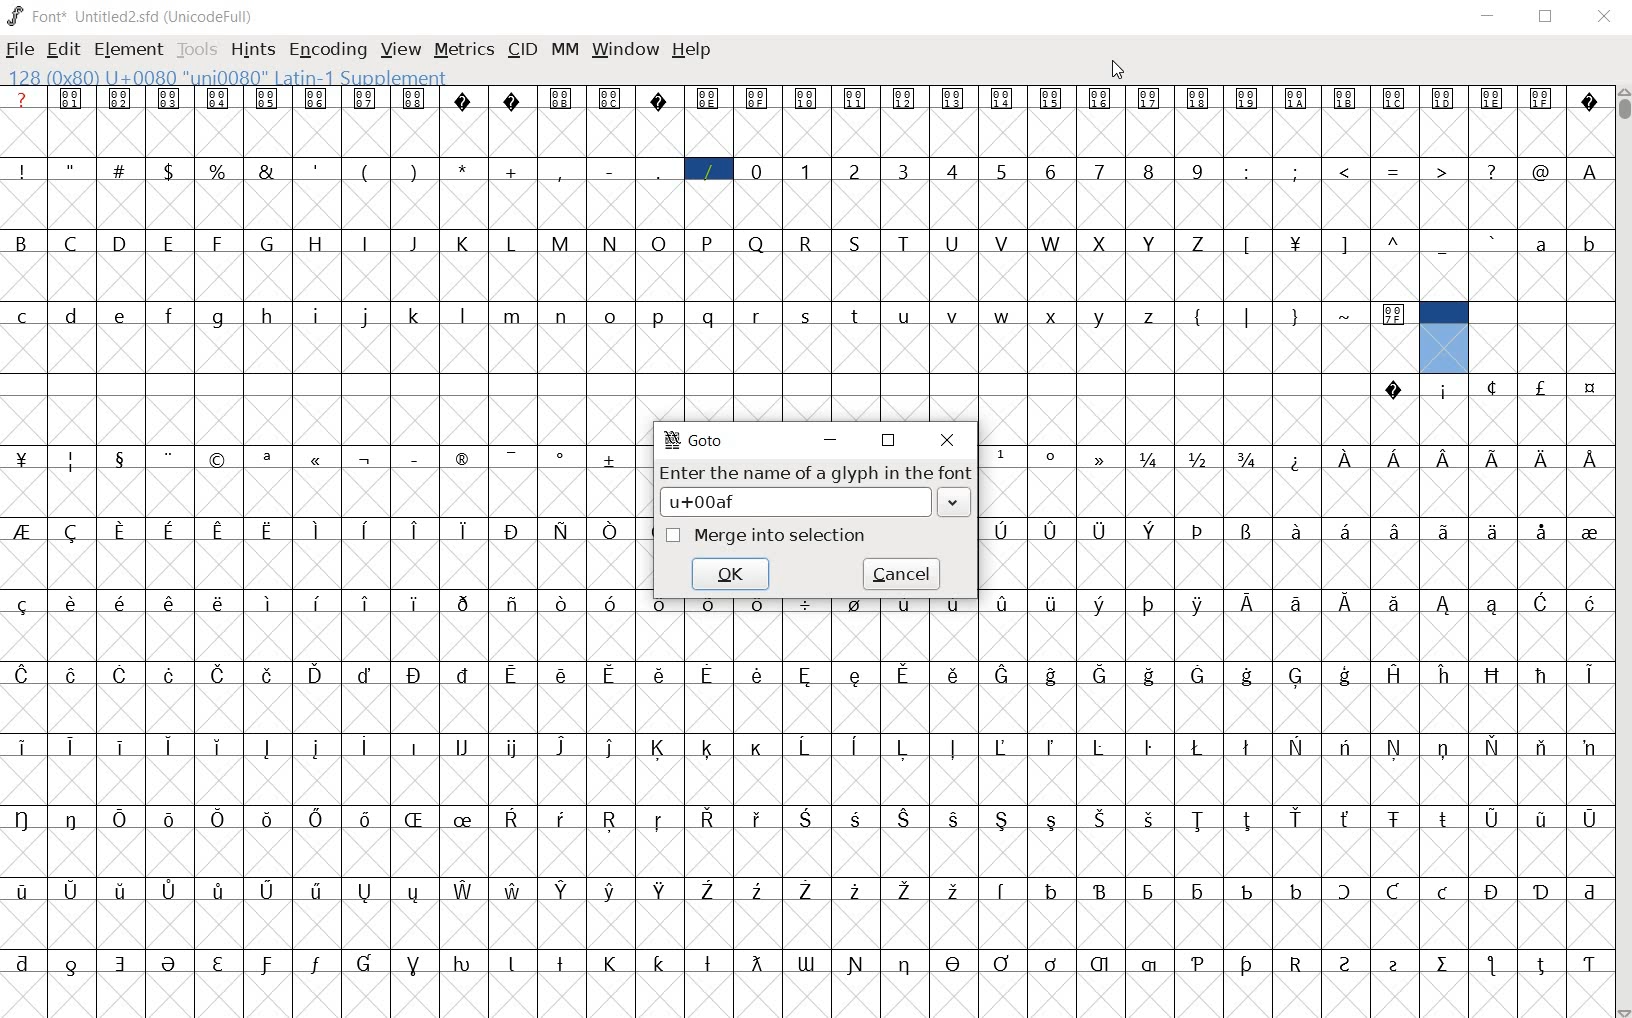 Image resolution: width=1632 pixels, height=1018 pixels. Describe the element at coordinates (1492, 604) in the screenshot. I see `Symbol` at that location.